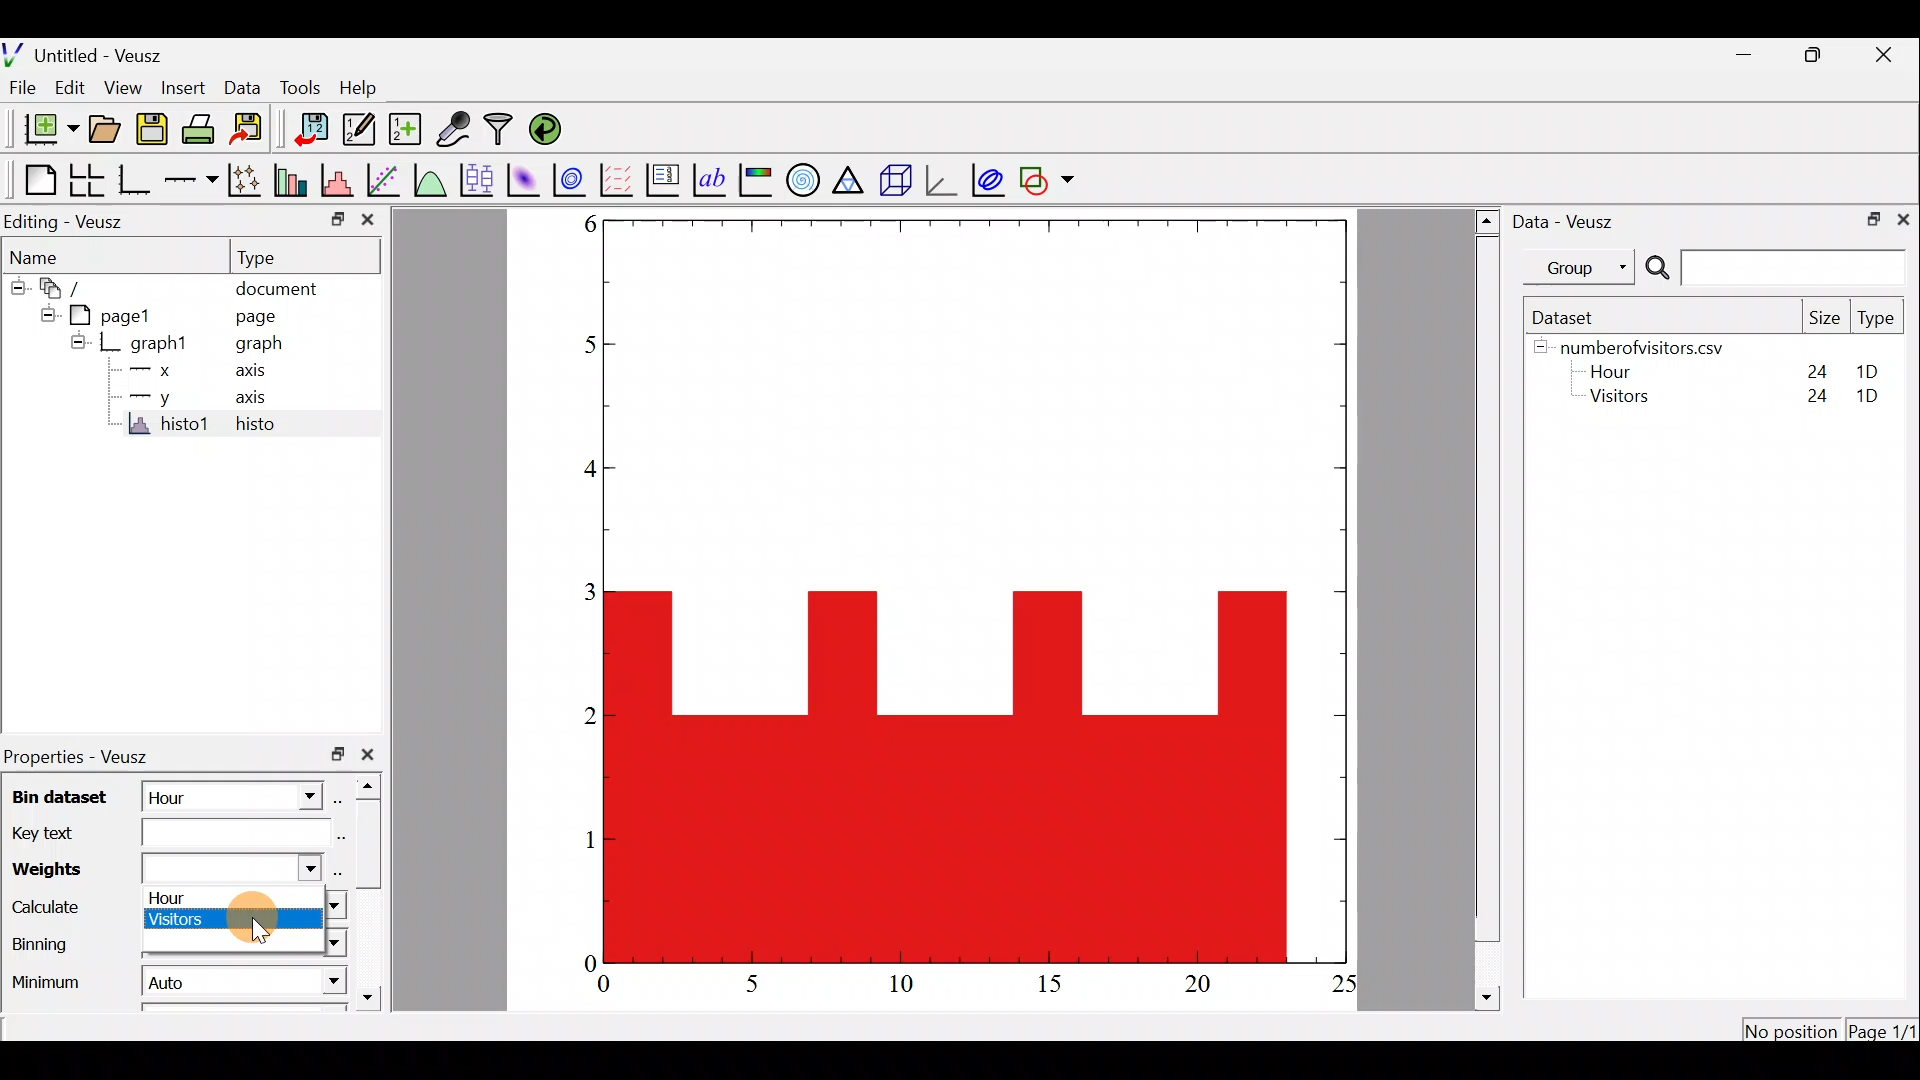  Describe the element at coordinates (407, 127) in the screenshot. I see `create new datasets using ranges, parametrically or as functions of existing dataset.` at that location.